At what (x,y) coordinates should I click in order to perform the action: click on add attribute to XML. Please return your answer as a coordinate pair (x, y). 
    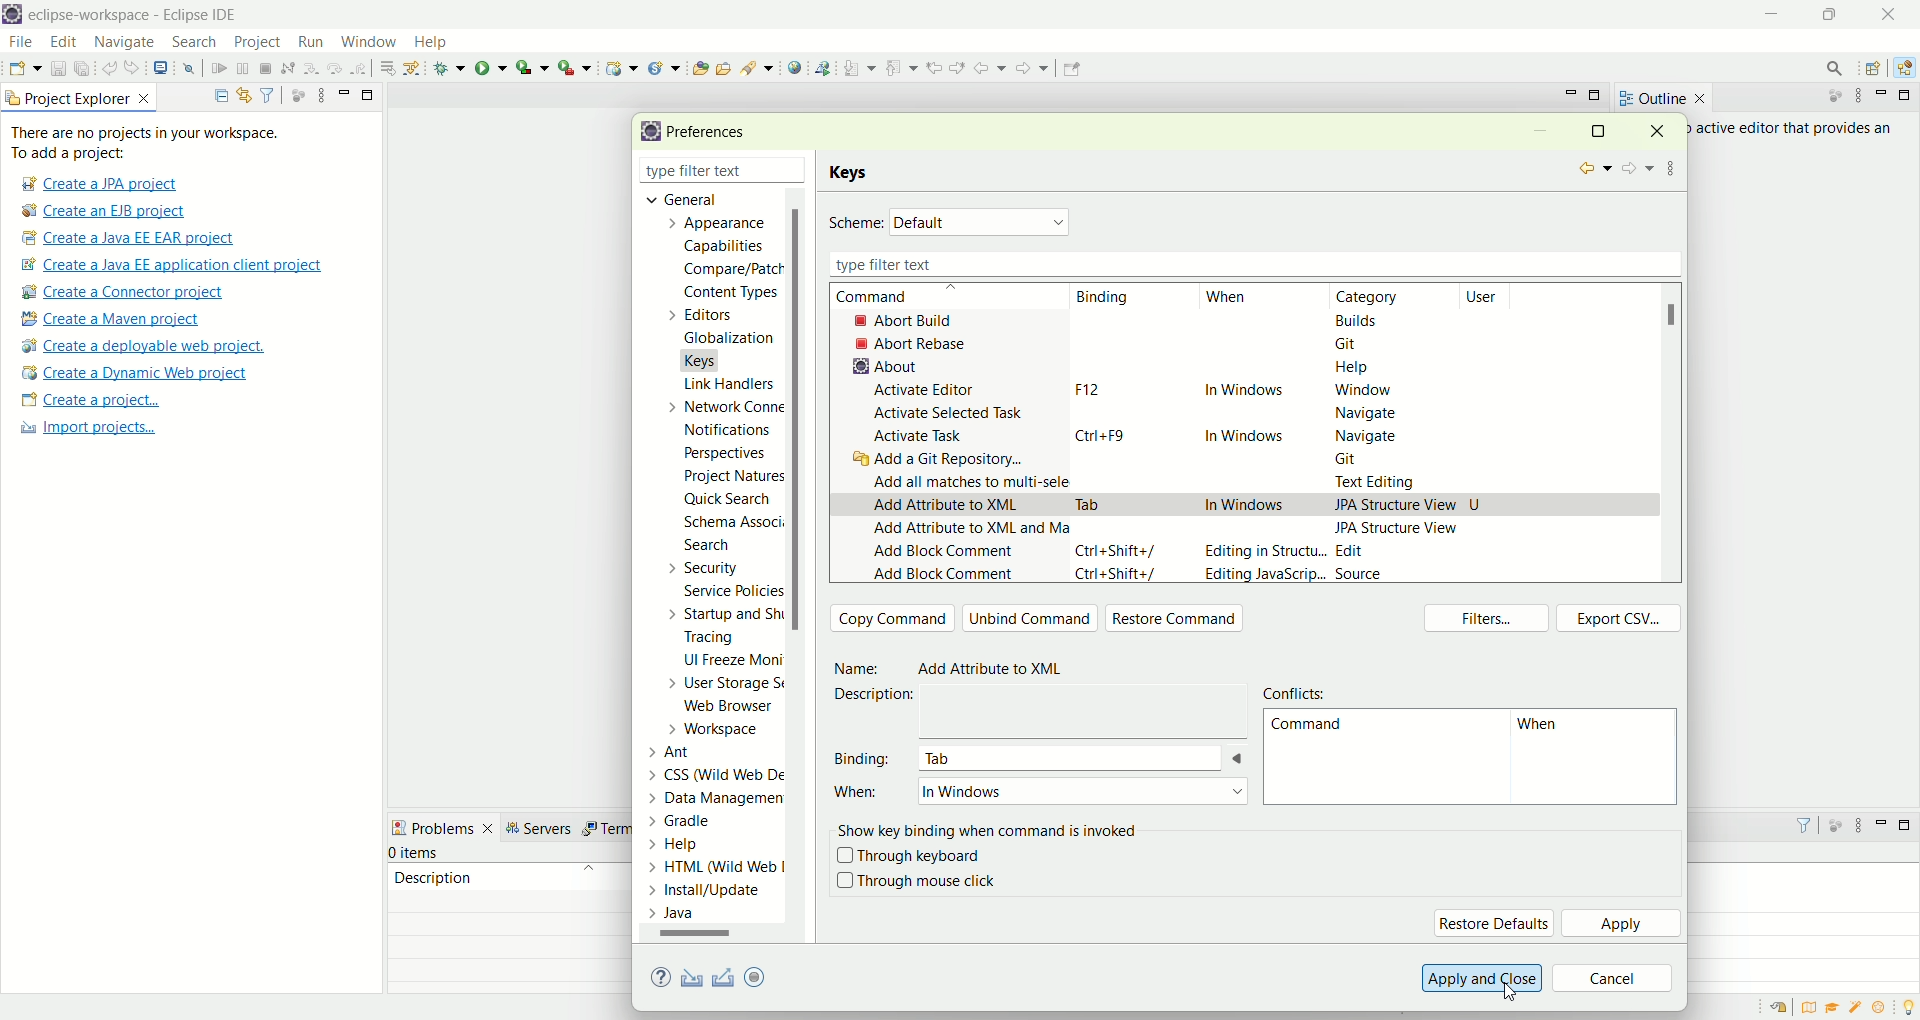
    Looking at the image, I should click on (946, 506).